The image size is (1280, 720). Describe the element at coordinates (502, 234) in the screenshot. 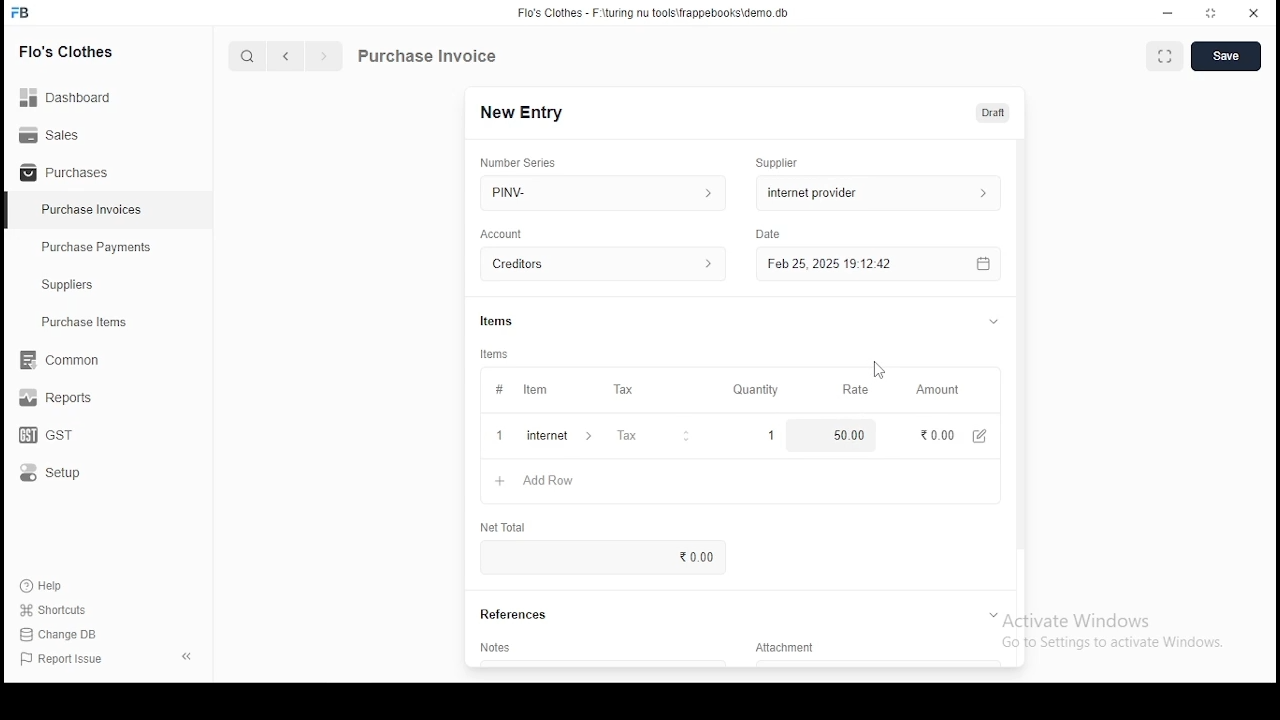

I see `account` at that location.